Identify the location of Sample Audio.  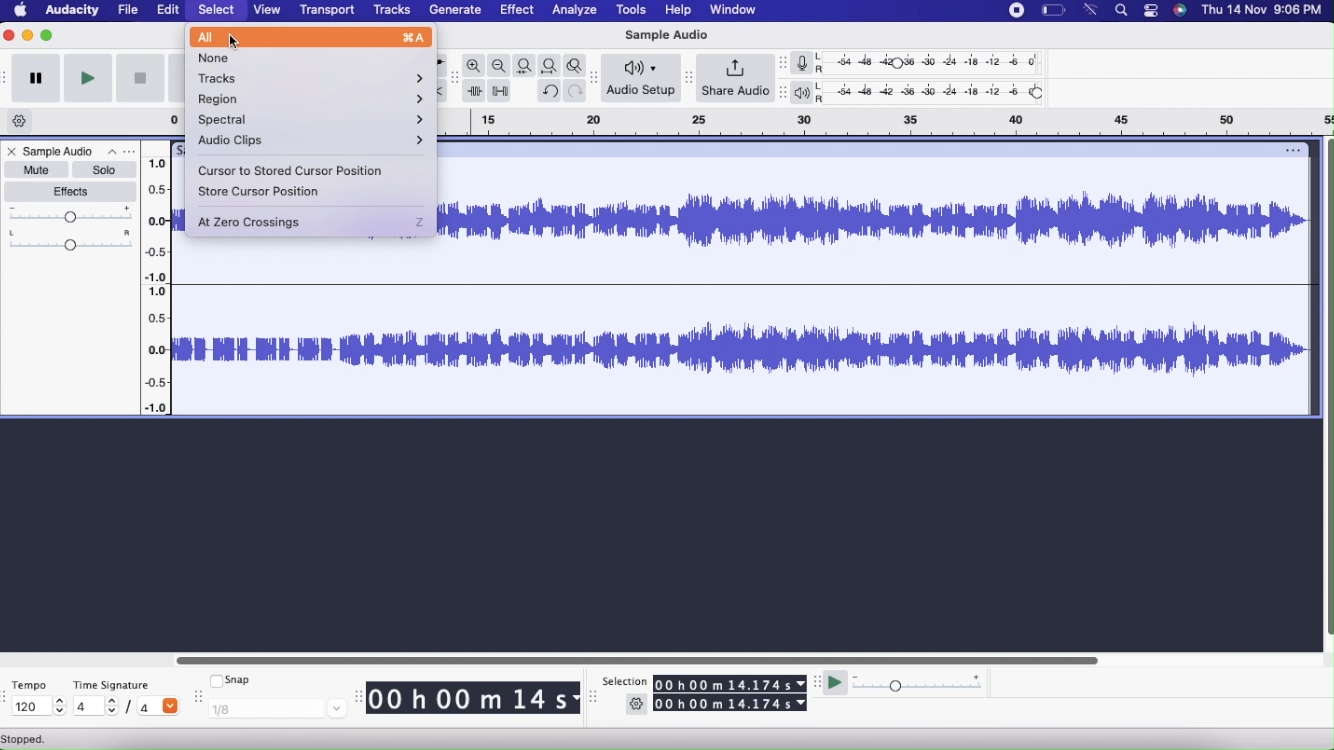
(875, 278).